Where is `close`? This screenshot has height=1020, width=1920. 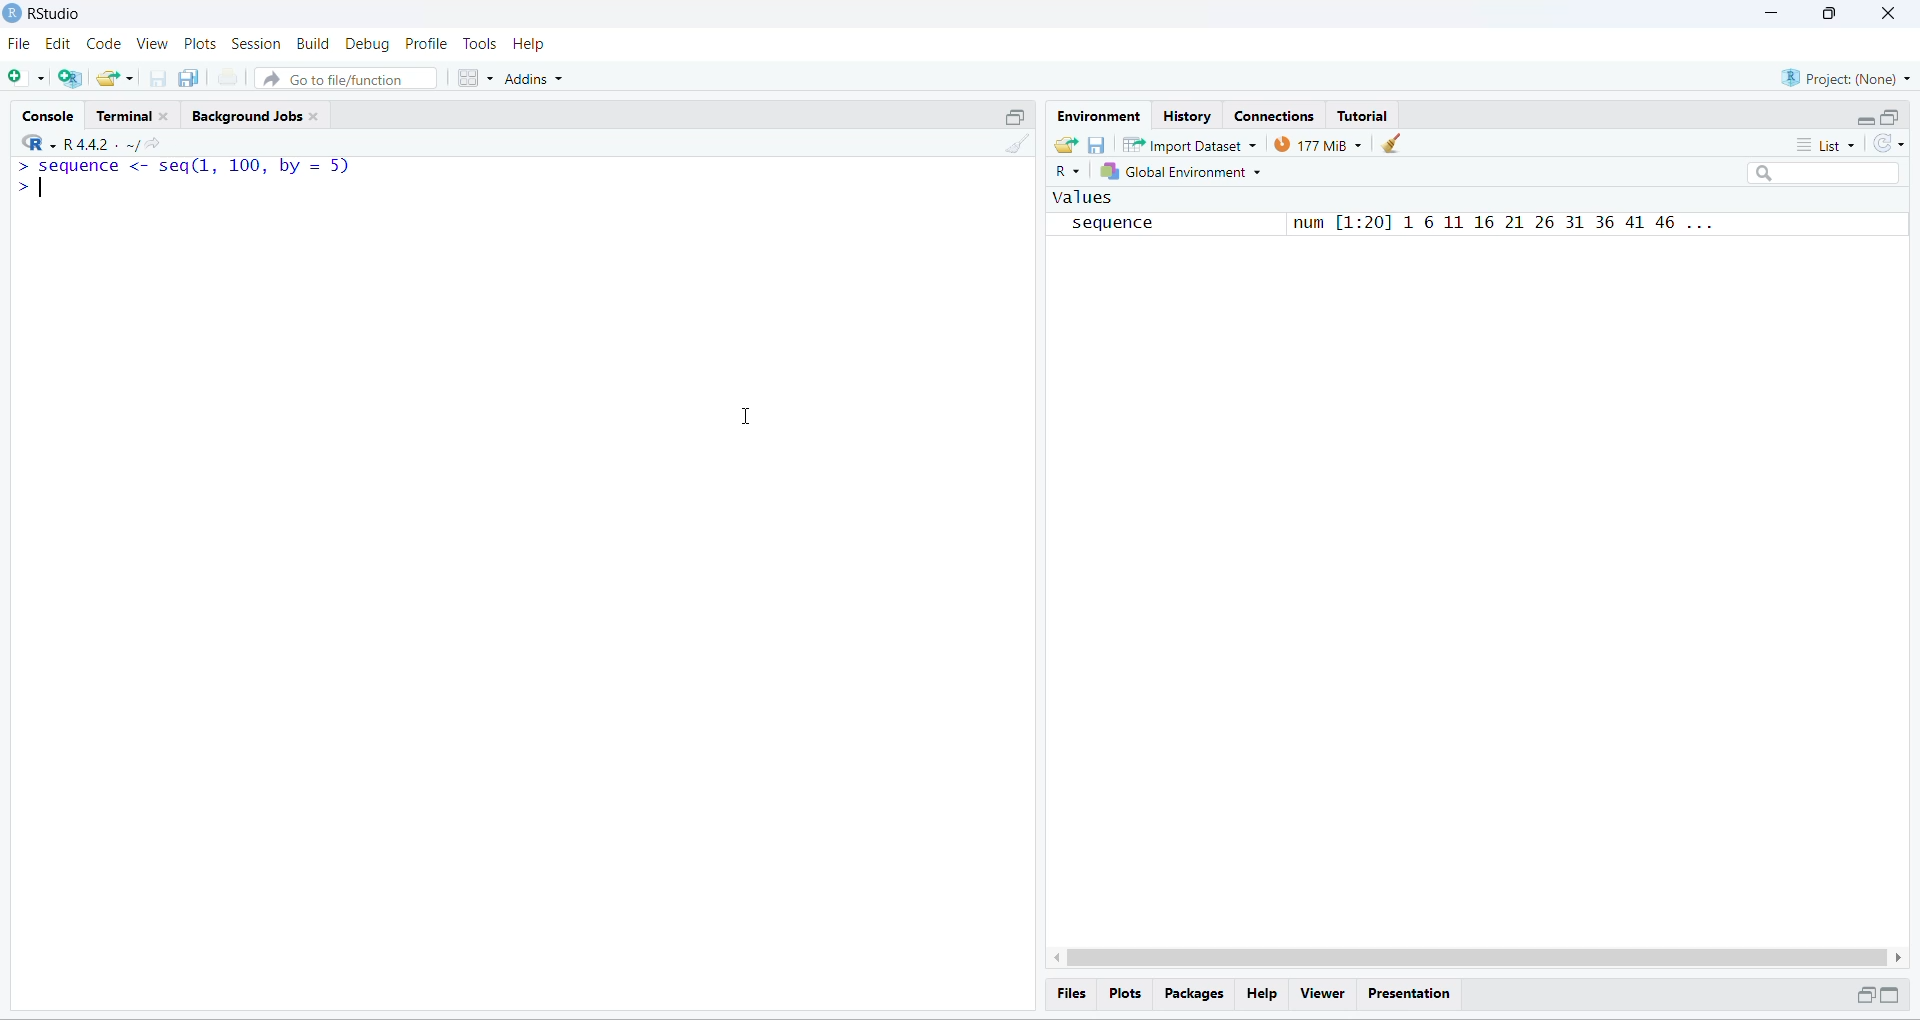 close is located at coordinates (1889, 13).